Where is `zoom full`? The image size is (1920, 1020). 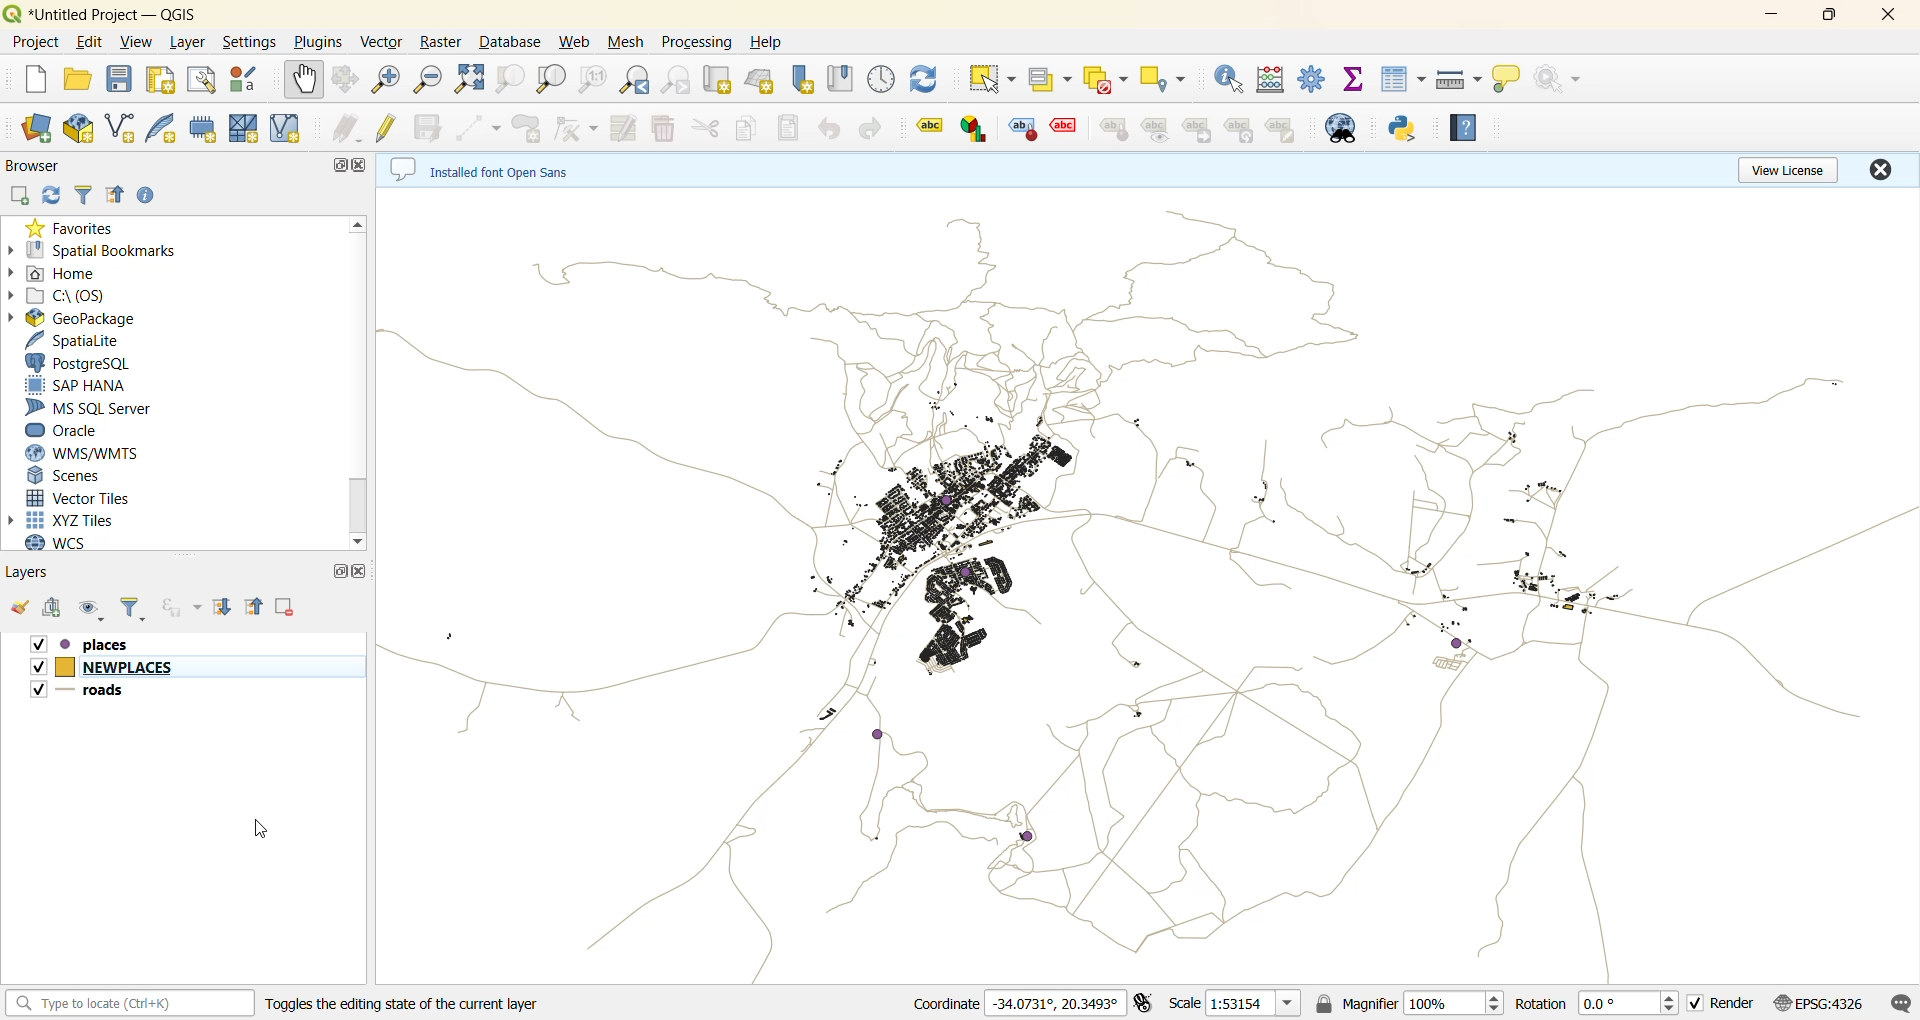 zoom full is located at coordinates (473, 79).